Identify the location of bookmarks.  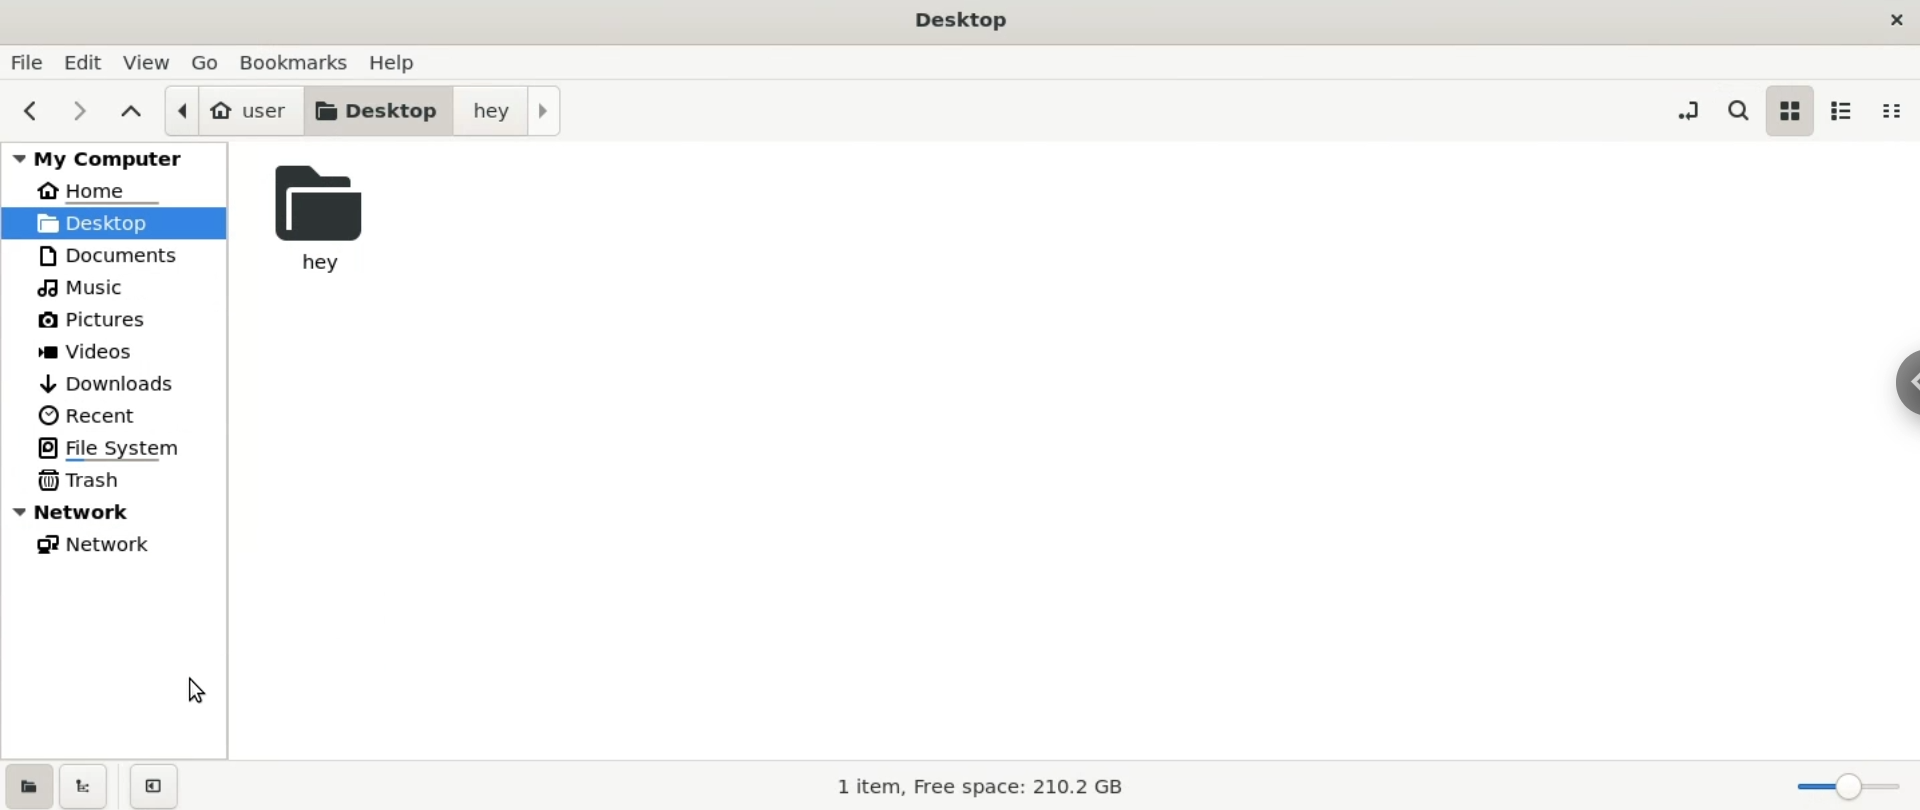
(295, 64).